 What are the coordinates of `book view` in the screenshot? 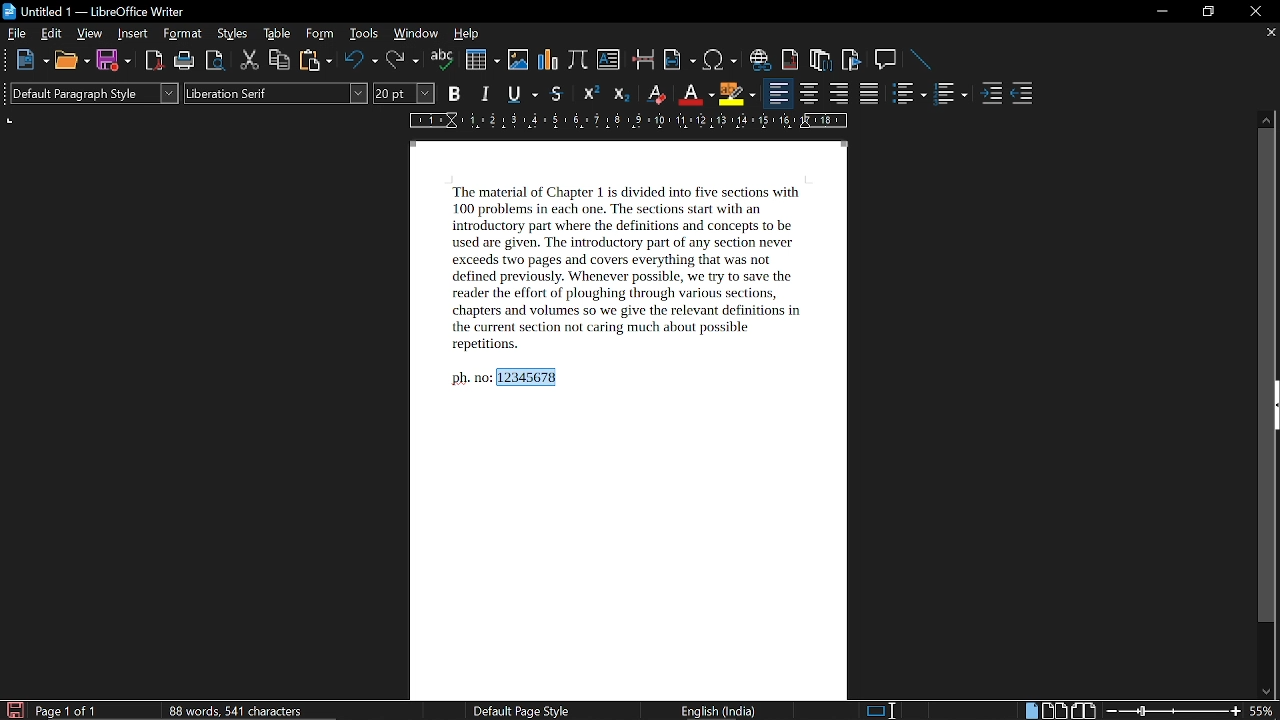 It's located at (1086, 710).